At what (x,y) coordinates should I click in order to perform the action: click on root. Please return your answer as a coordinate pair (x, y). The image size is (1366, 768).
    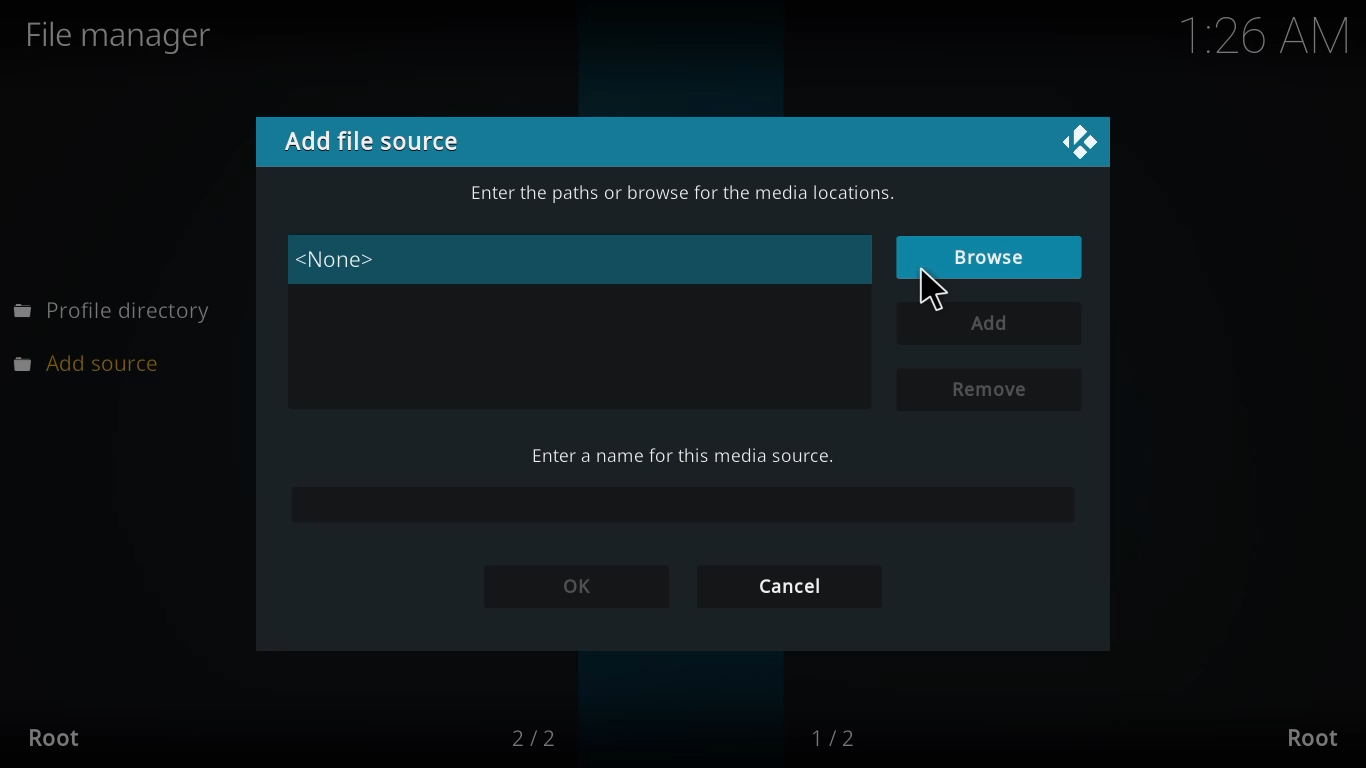
    Looking at the image, I should click on (55, 738).